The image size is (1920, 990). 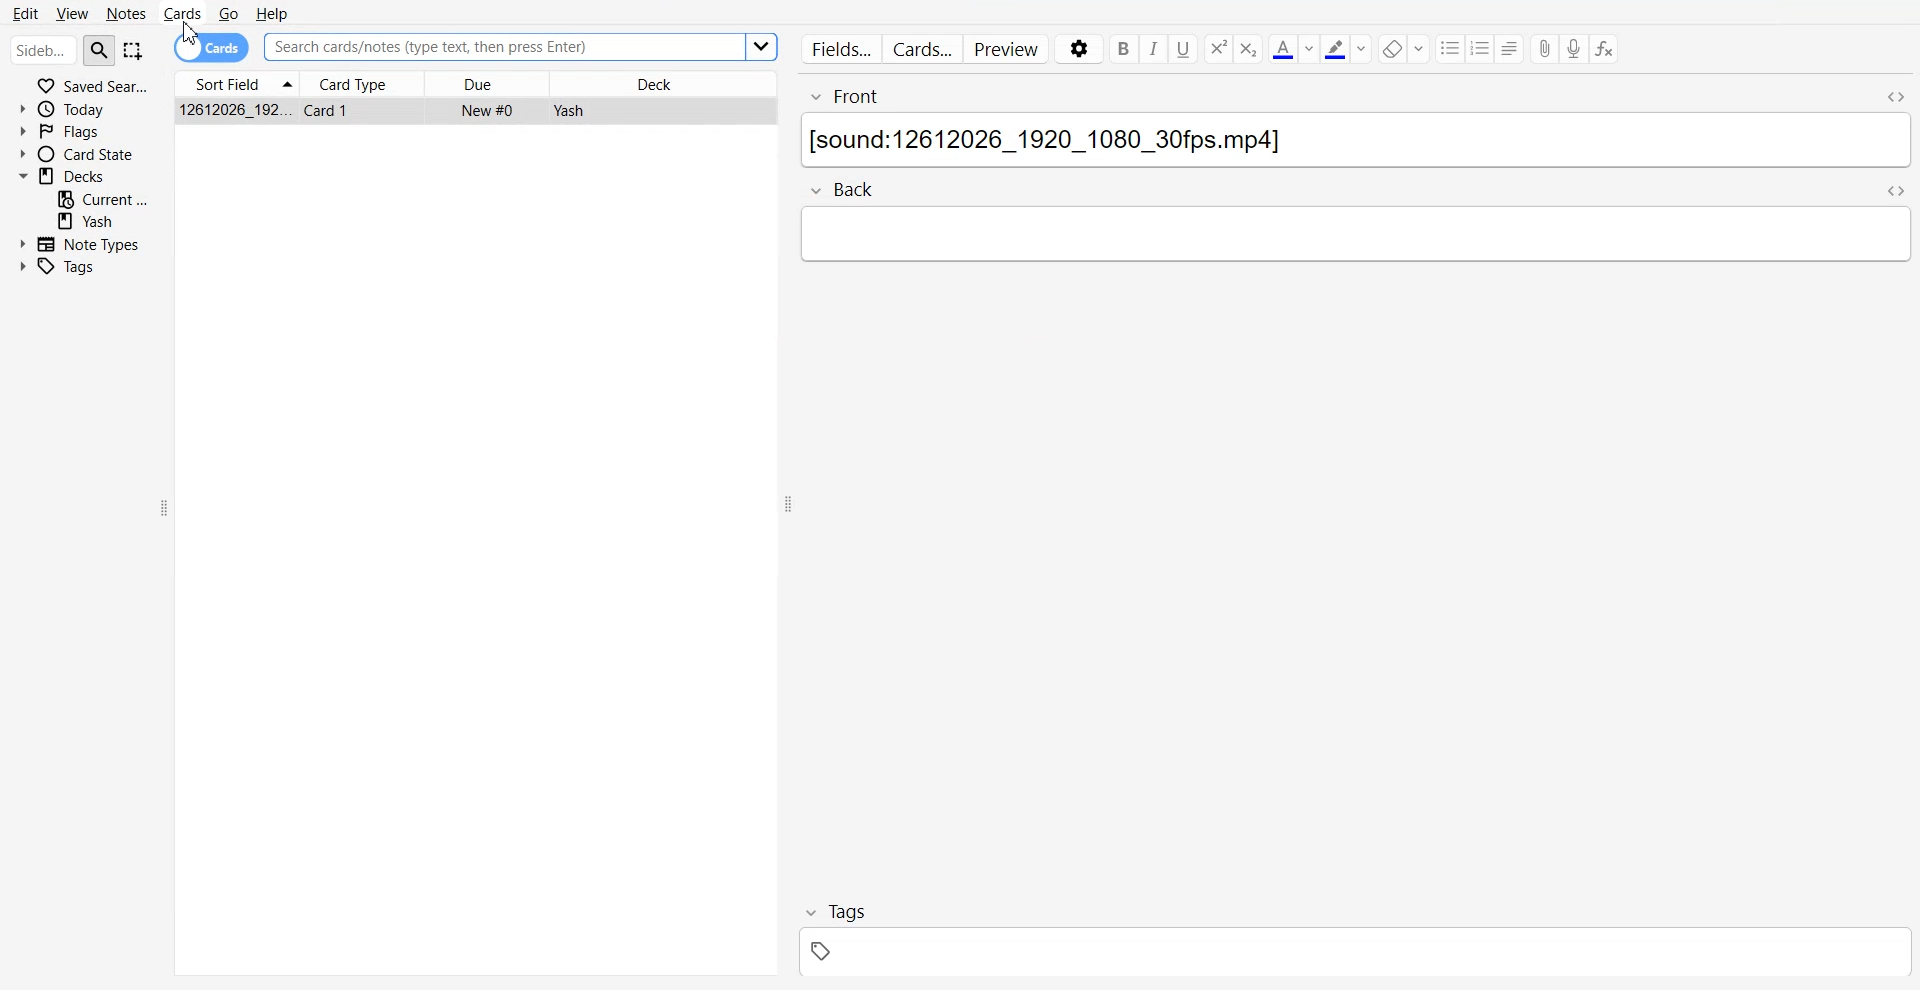 I want to click on Search Bar, so click(x=501, y=47).